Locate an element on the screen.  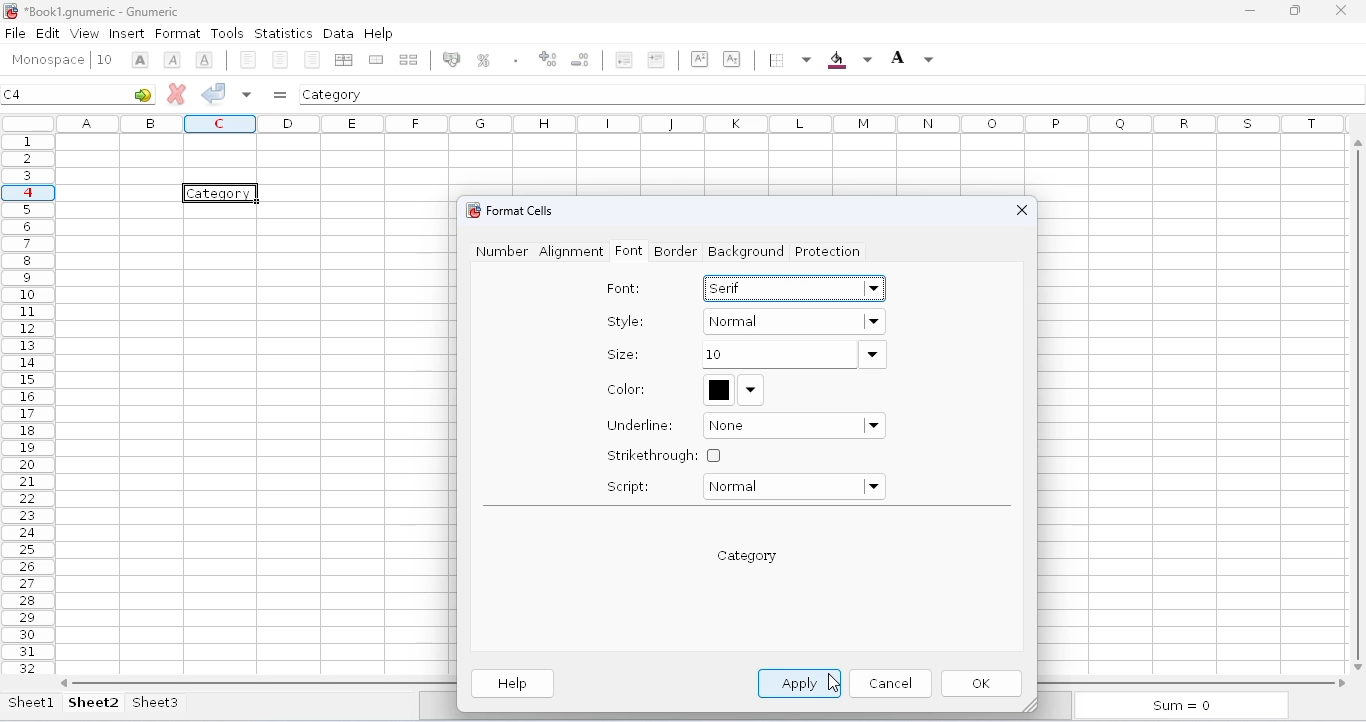
tools is located at coordinates (227, 33).